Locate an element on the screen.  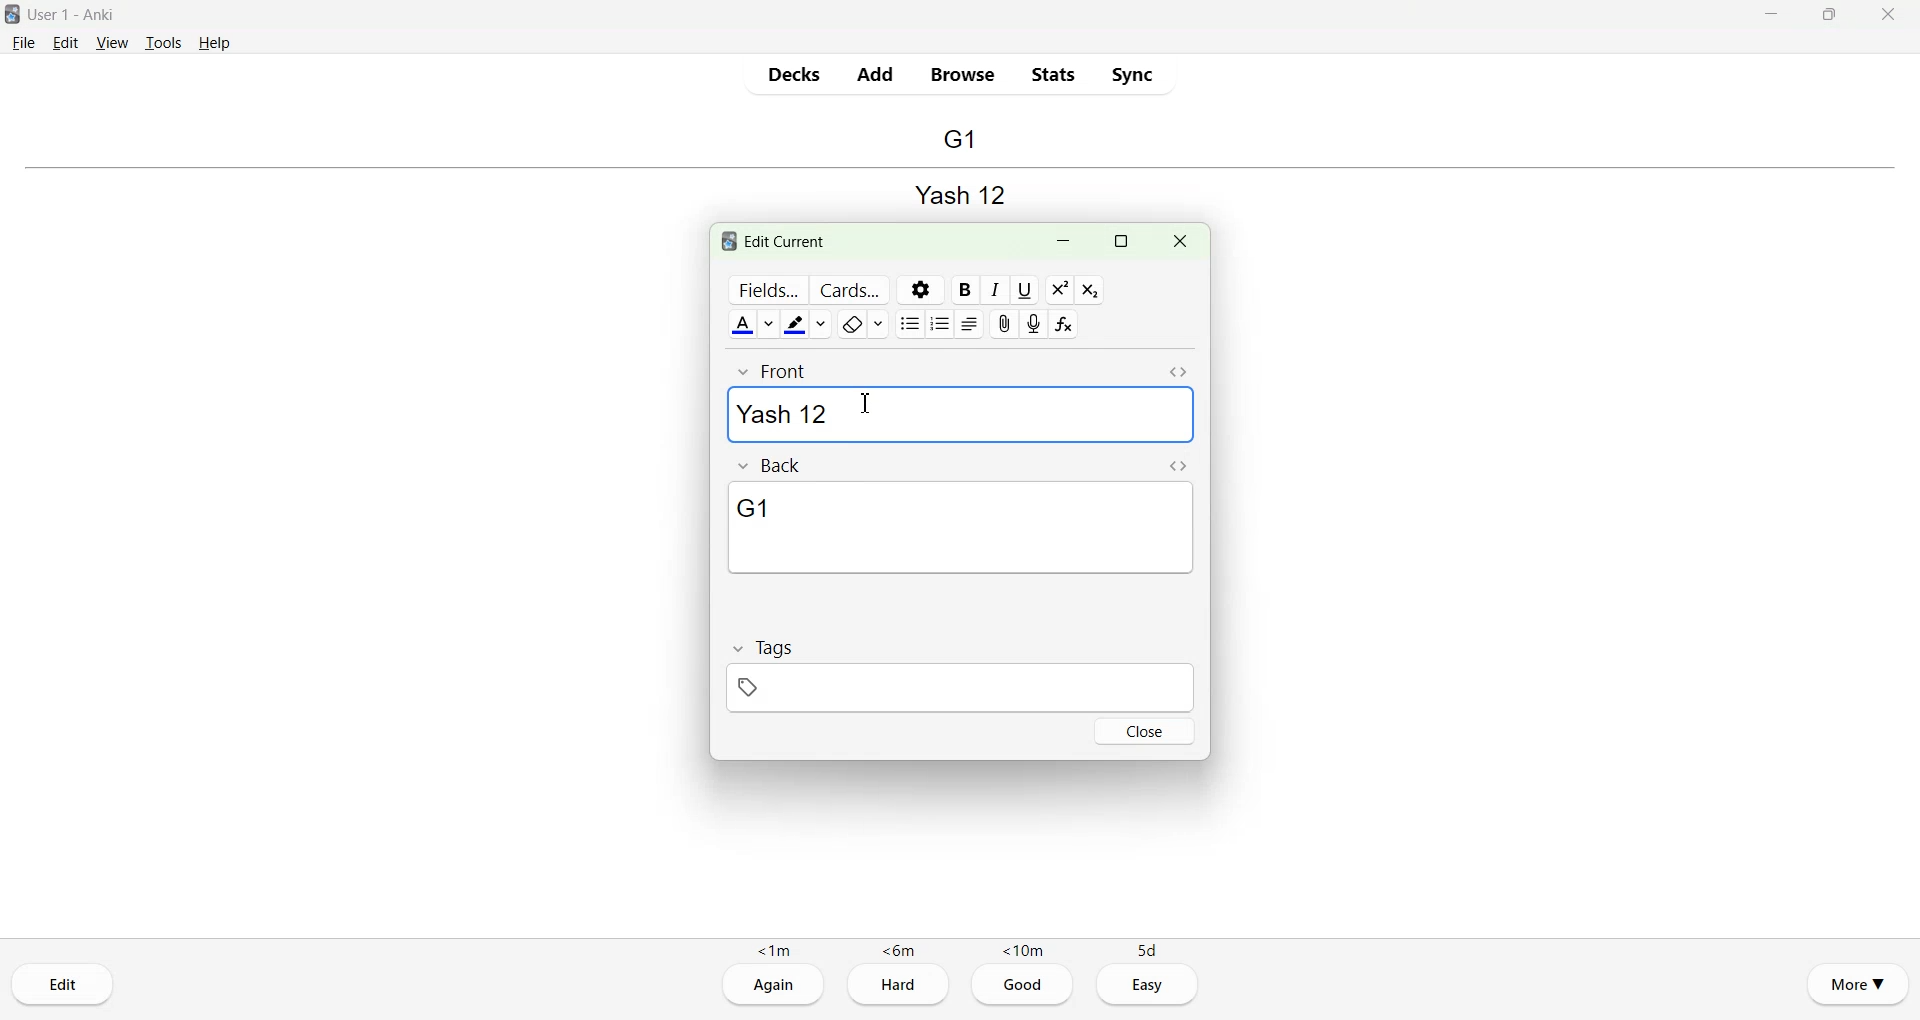
Customize Fields is located at coordinates (765, 290).